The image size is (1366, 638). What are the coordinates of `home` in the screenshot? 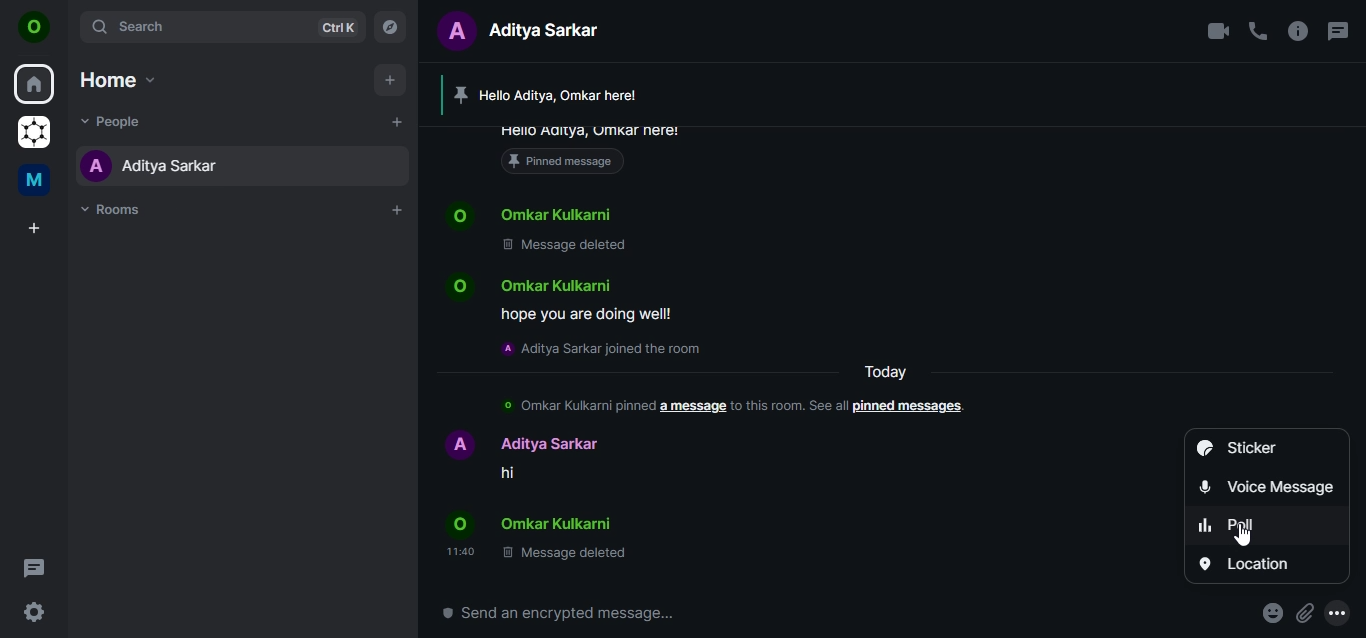 It's located at (36, 85).